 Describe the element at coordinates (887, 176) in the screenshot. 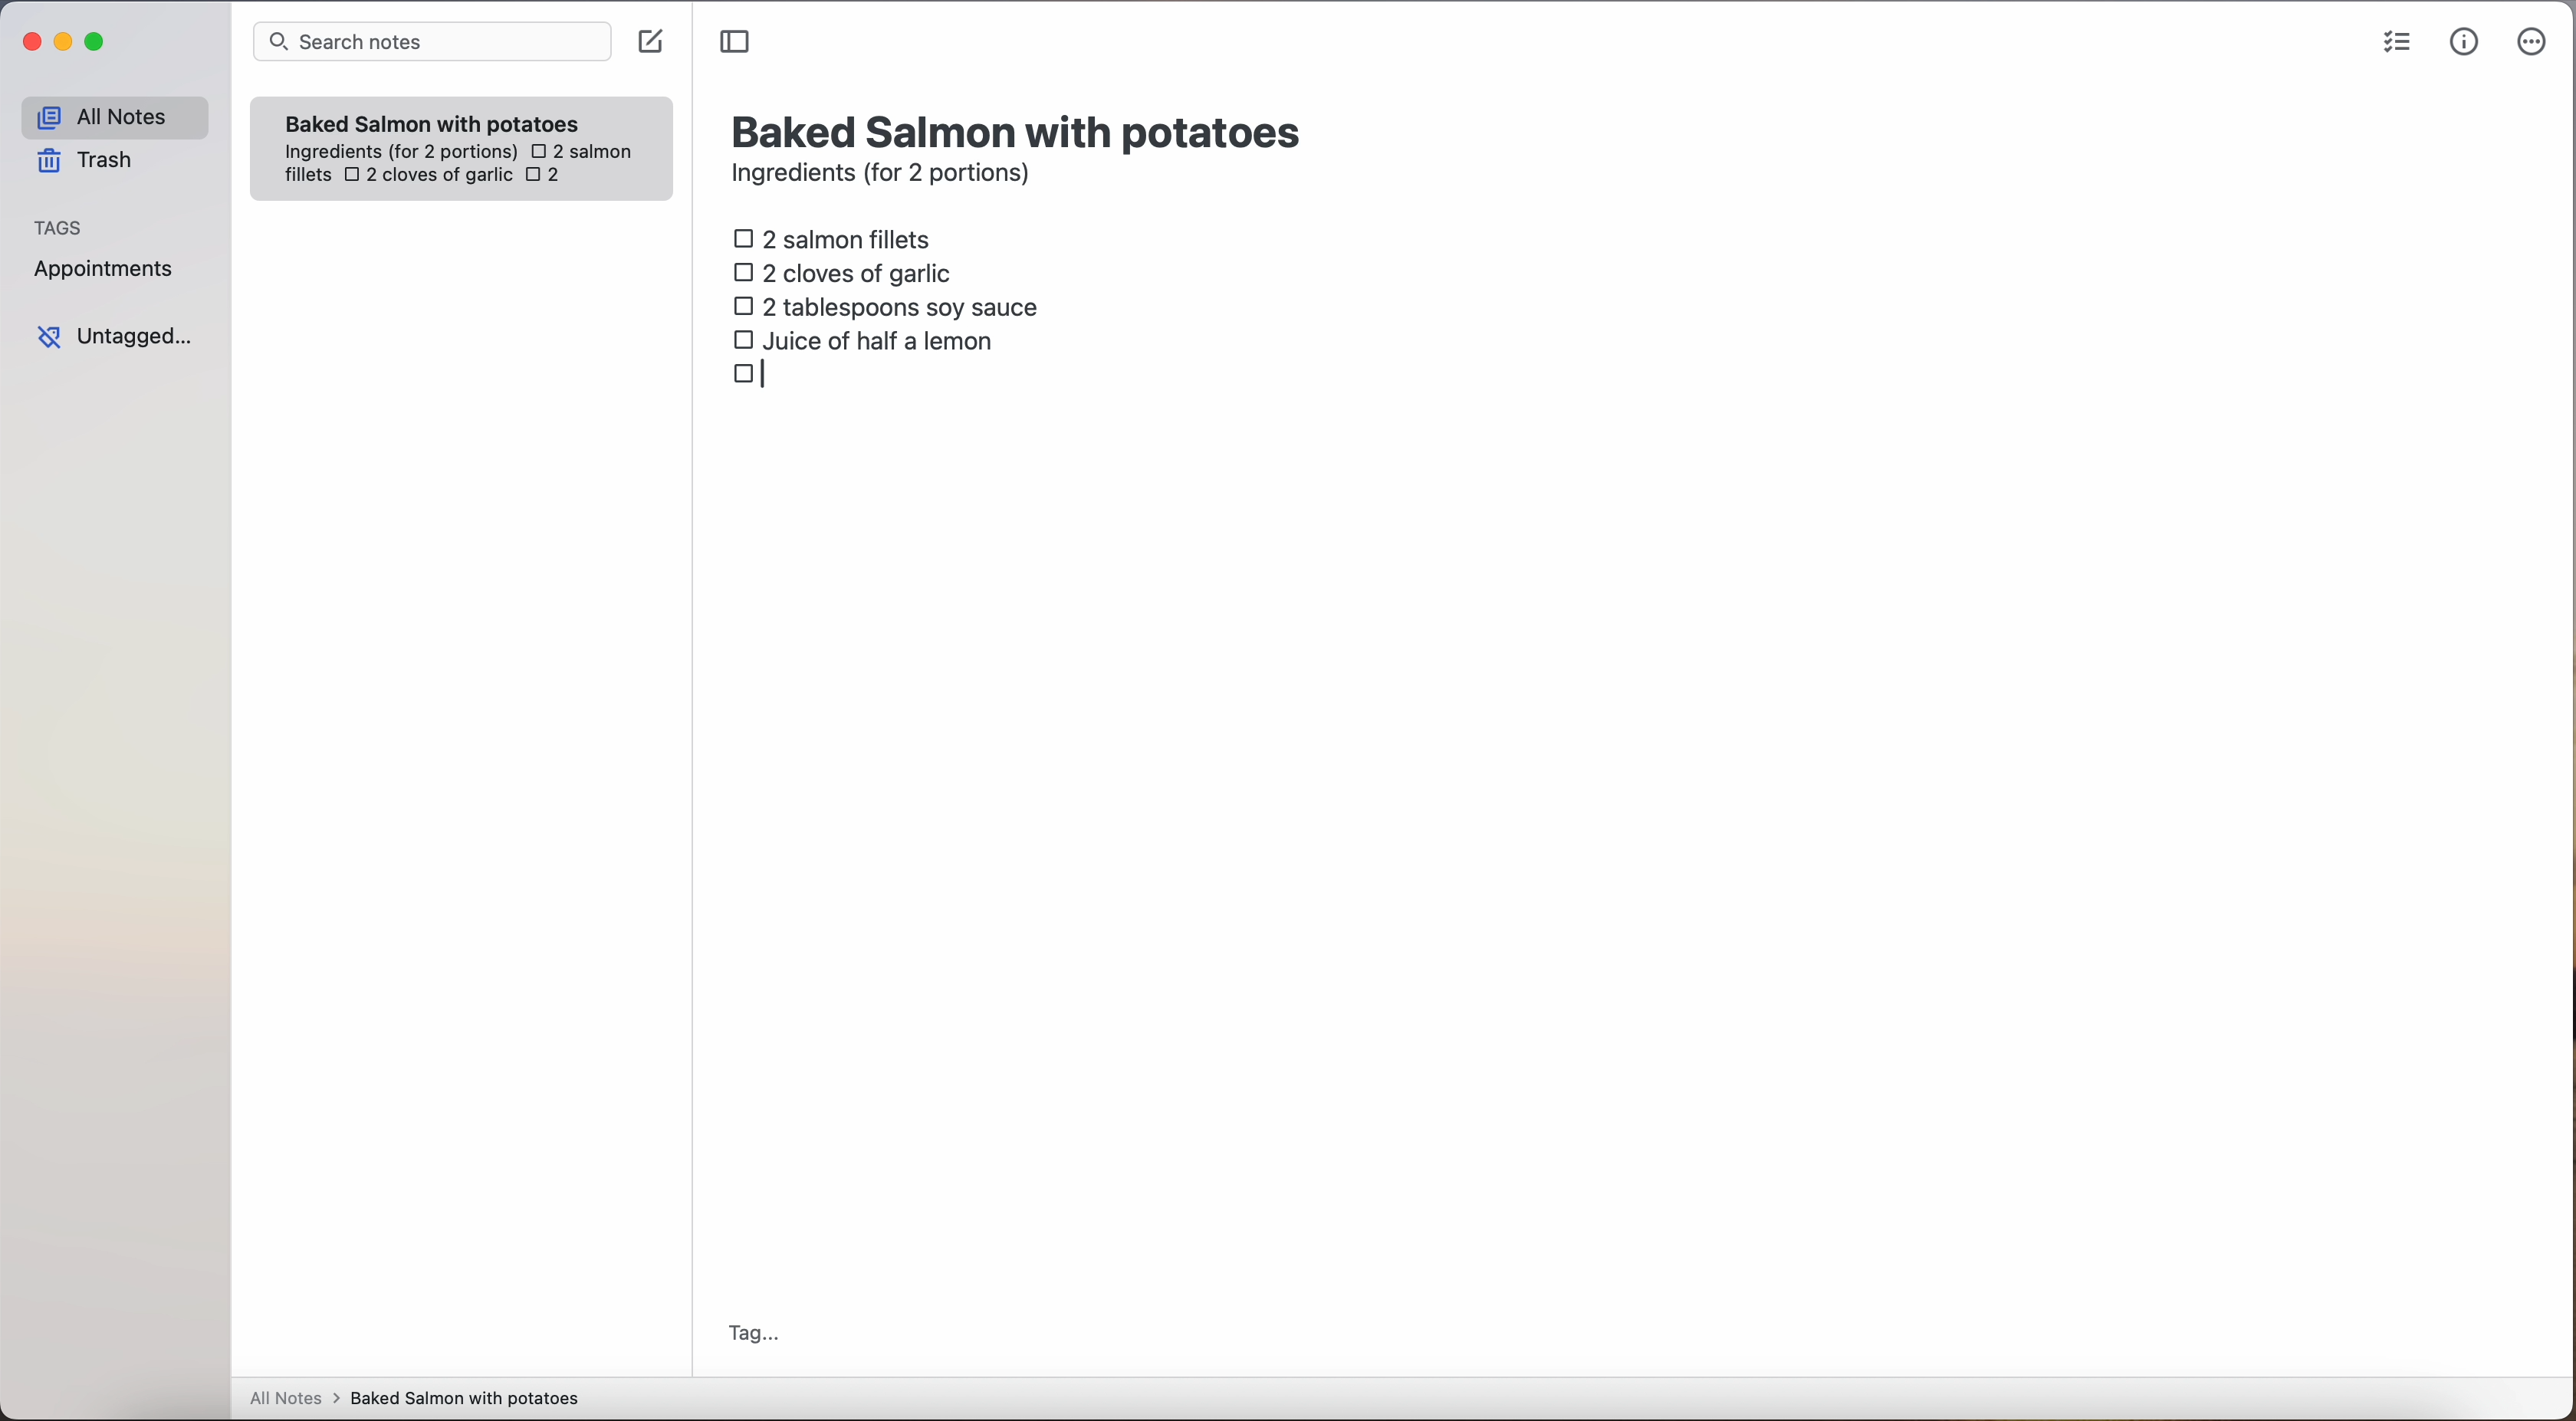

I see `ingredients (for 2 portions)` at that location.